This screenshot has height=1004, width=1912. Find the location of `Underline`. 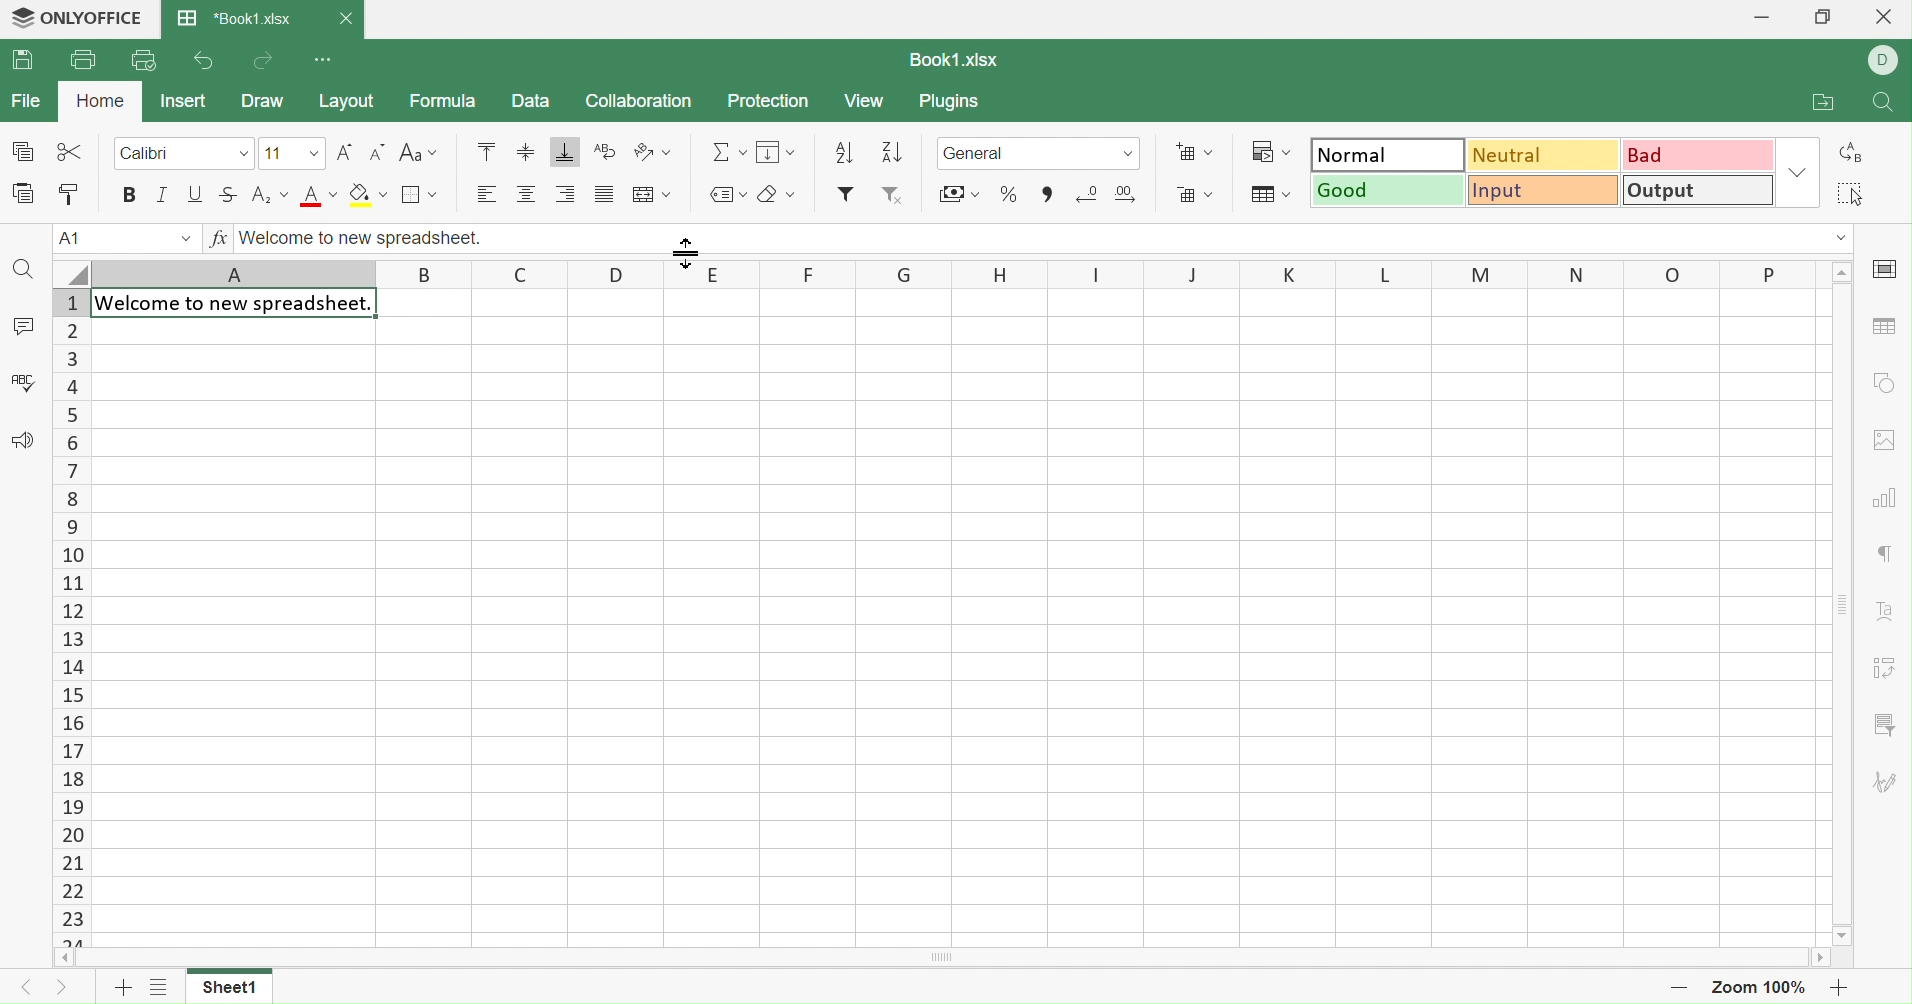

Underline is located at coordinates (197, 194).